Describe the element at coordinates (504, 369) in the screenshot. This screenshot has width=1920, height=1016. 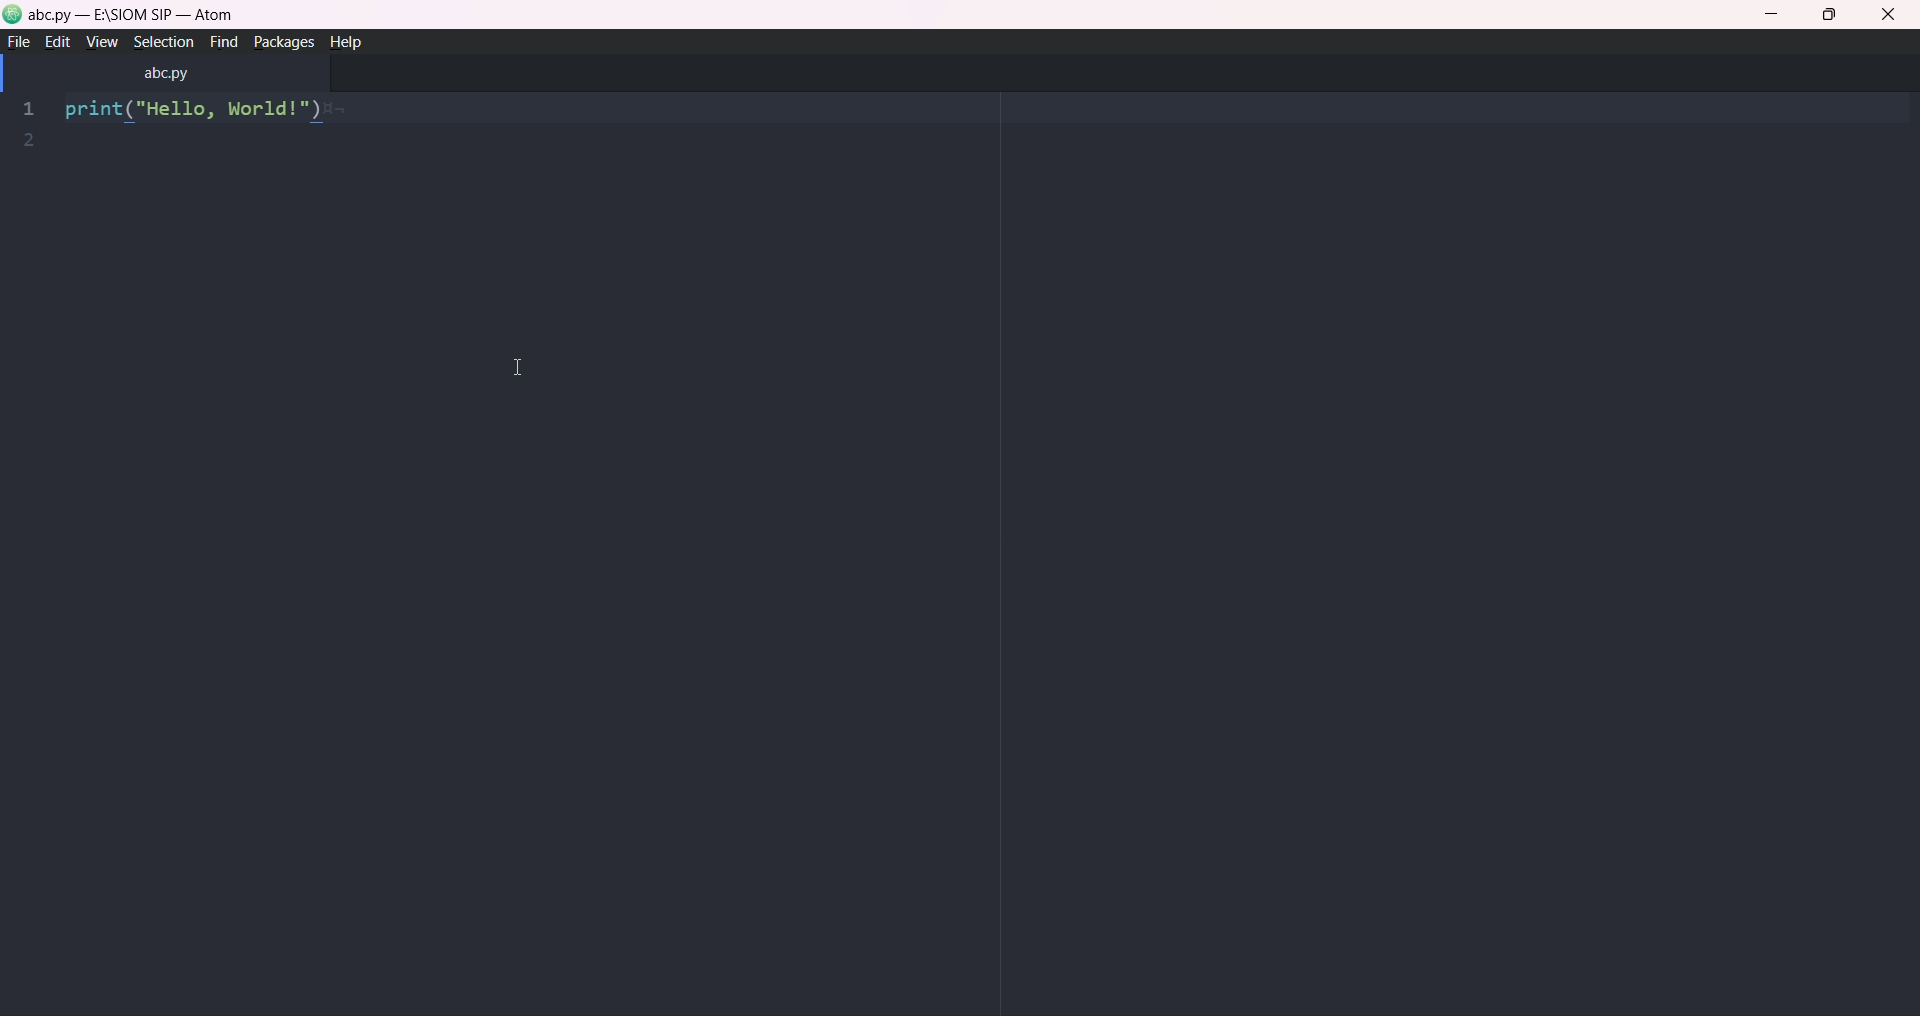
I see `cursor` at that location.